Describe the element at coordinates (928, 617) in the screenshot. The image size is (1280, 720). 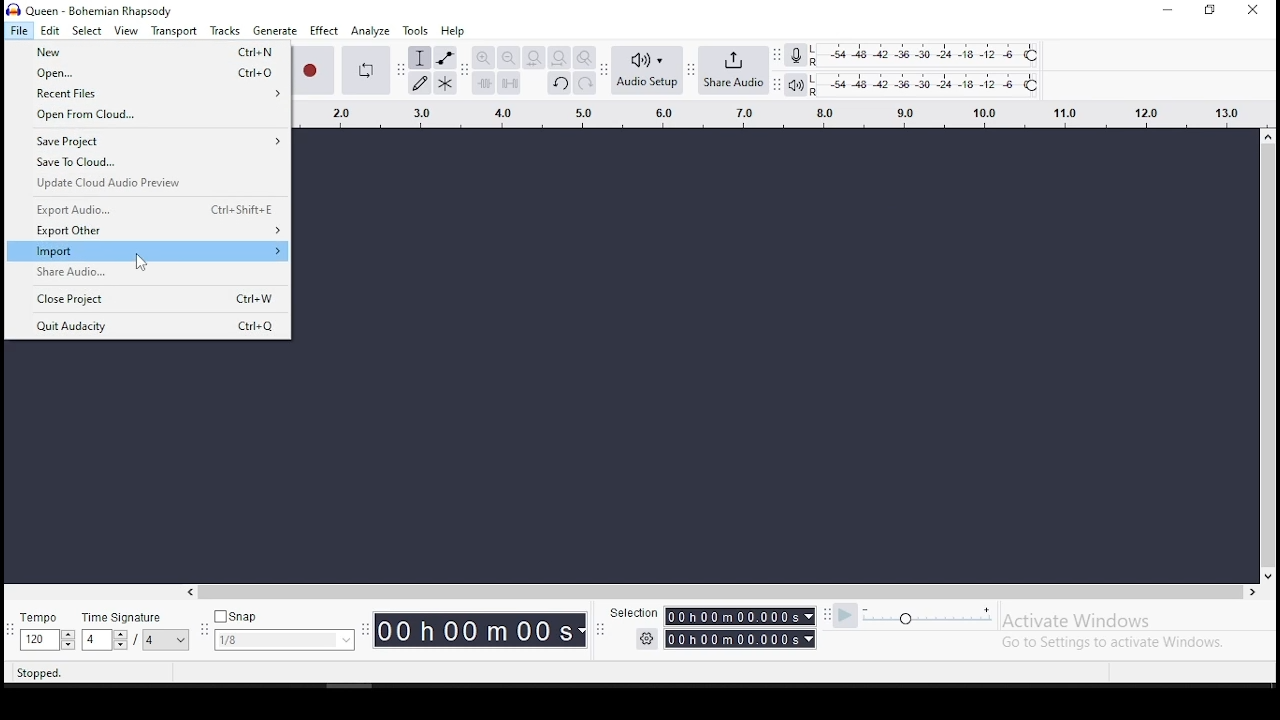
I see `playback speed` at that location.